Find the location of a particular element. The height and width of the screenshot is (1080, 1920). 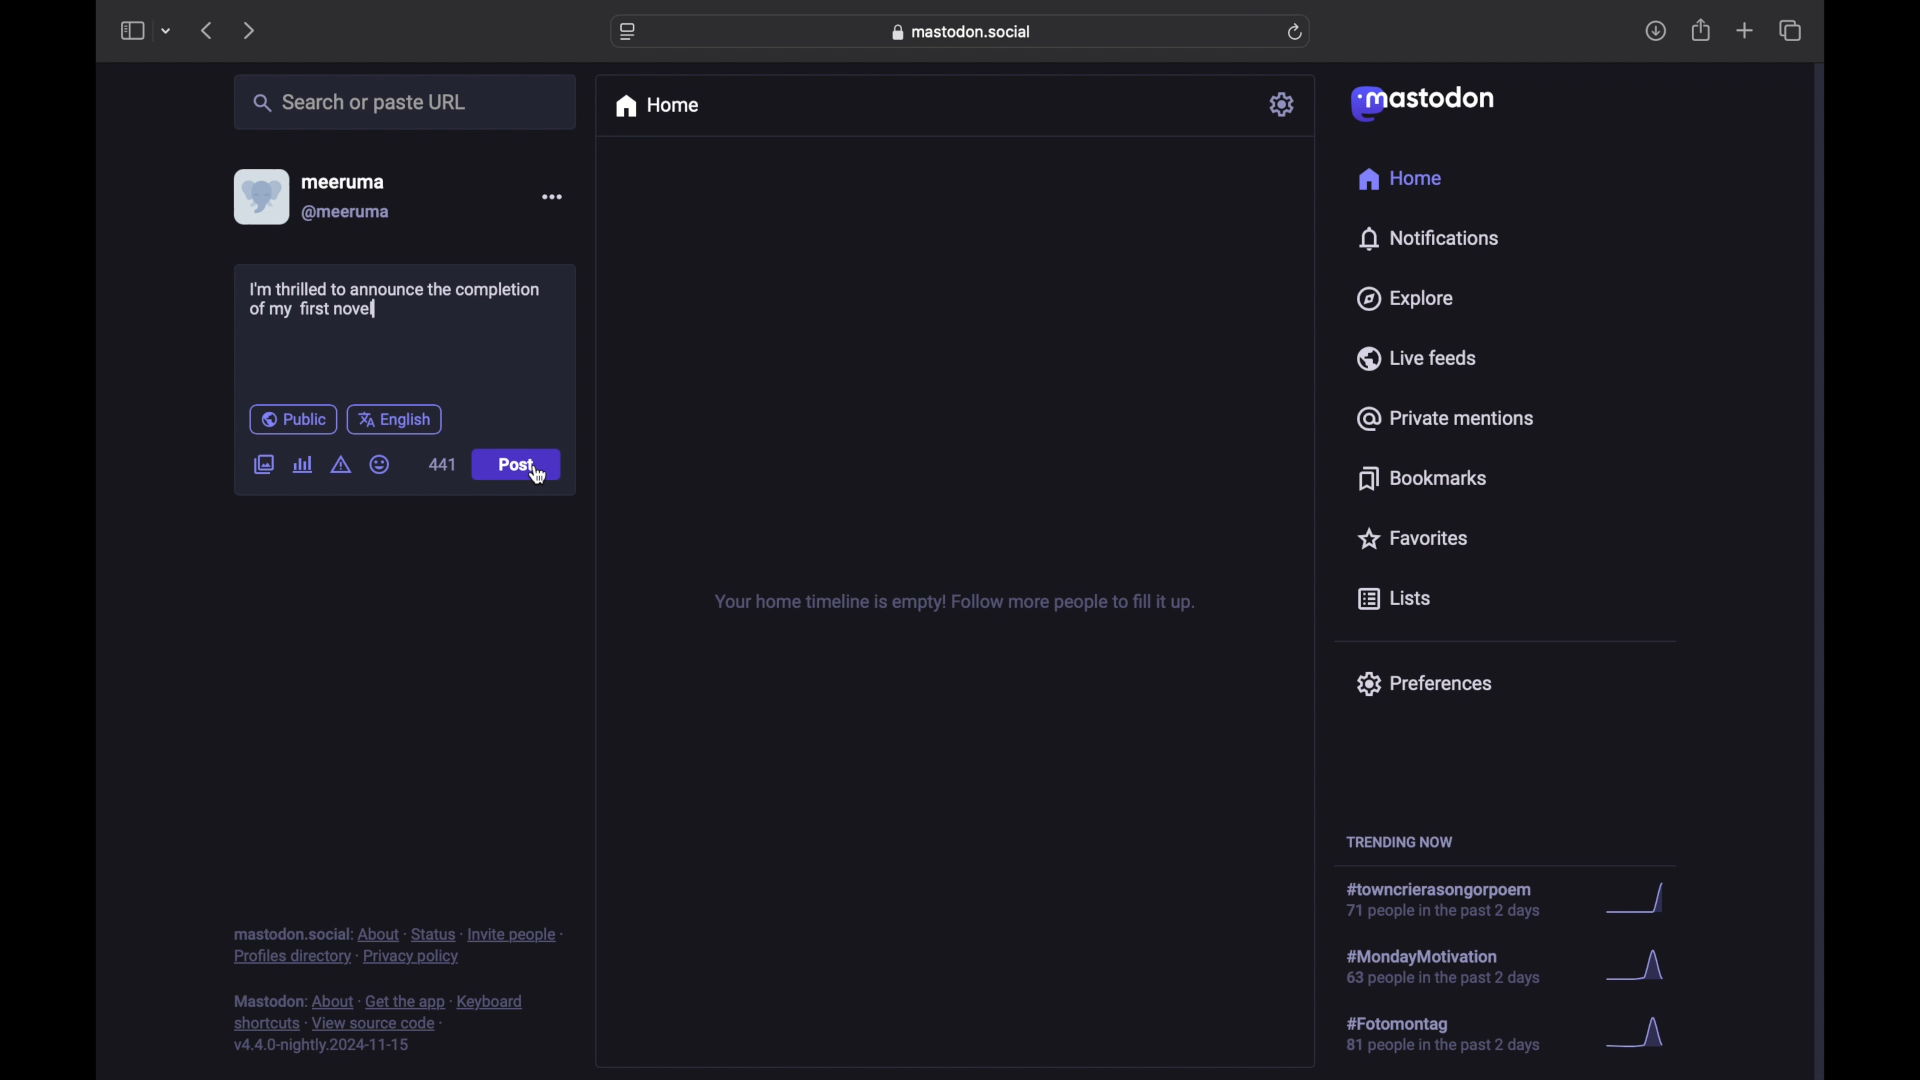

meeruma is located at coordinates (343, 182).